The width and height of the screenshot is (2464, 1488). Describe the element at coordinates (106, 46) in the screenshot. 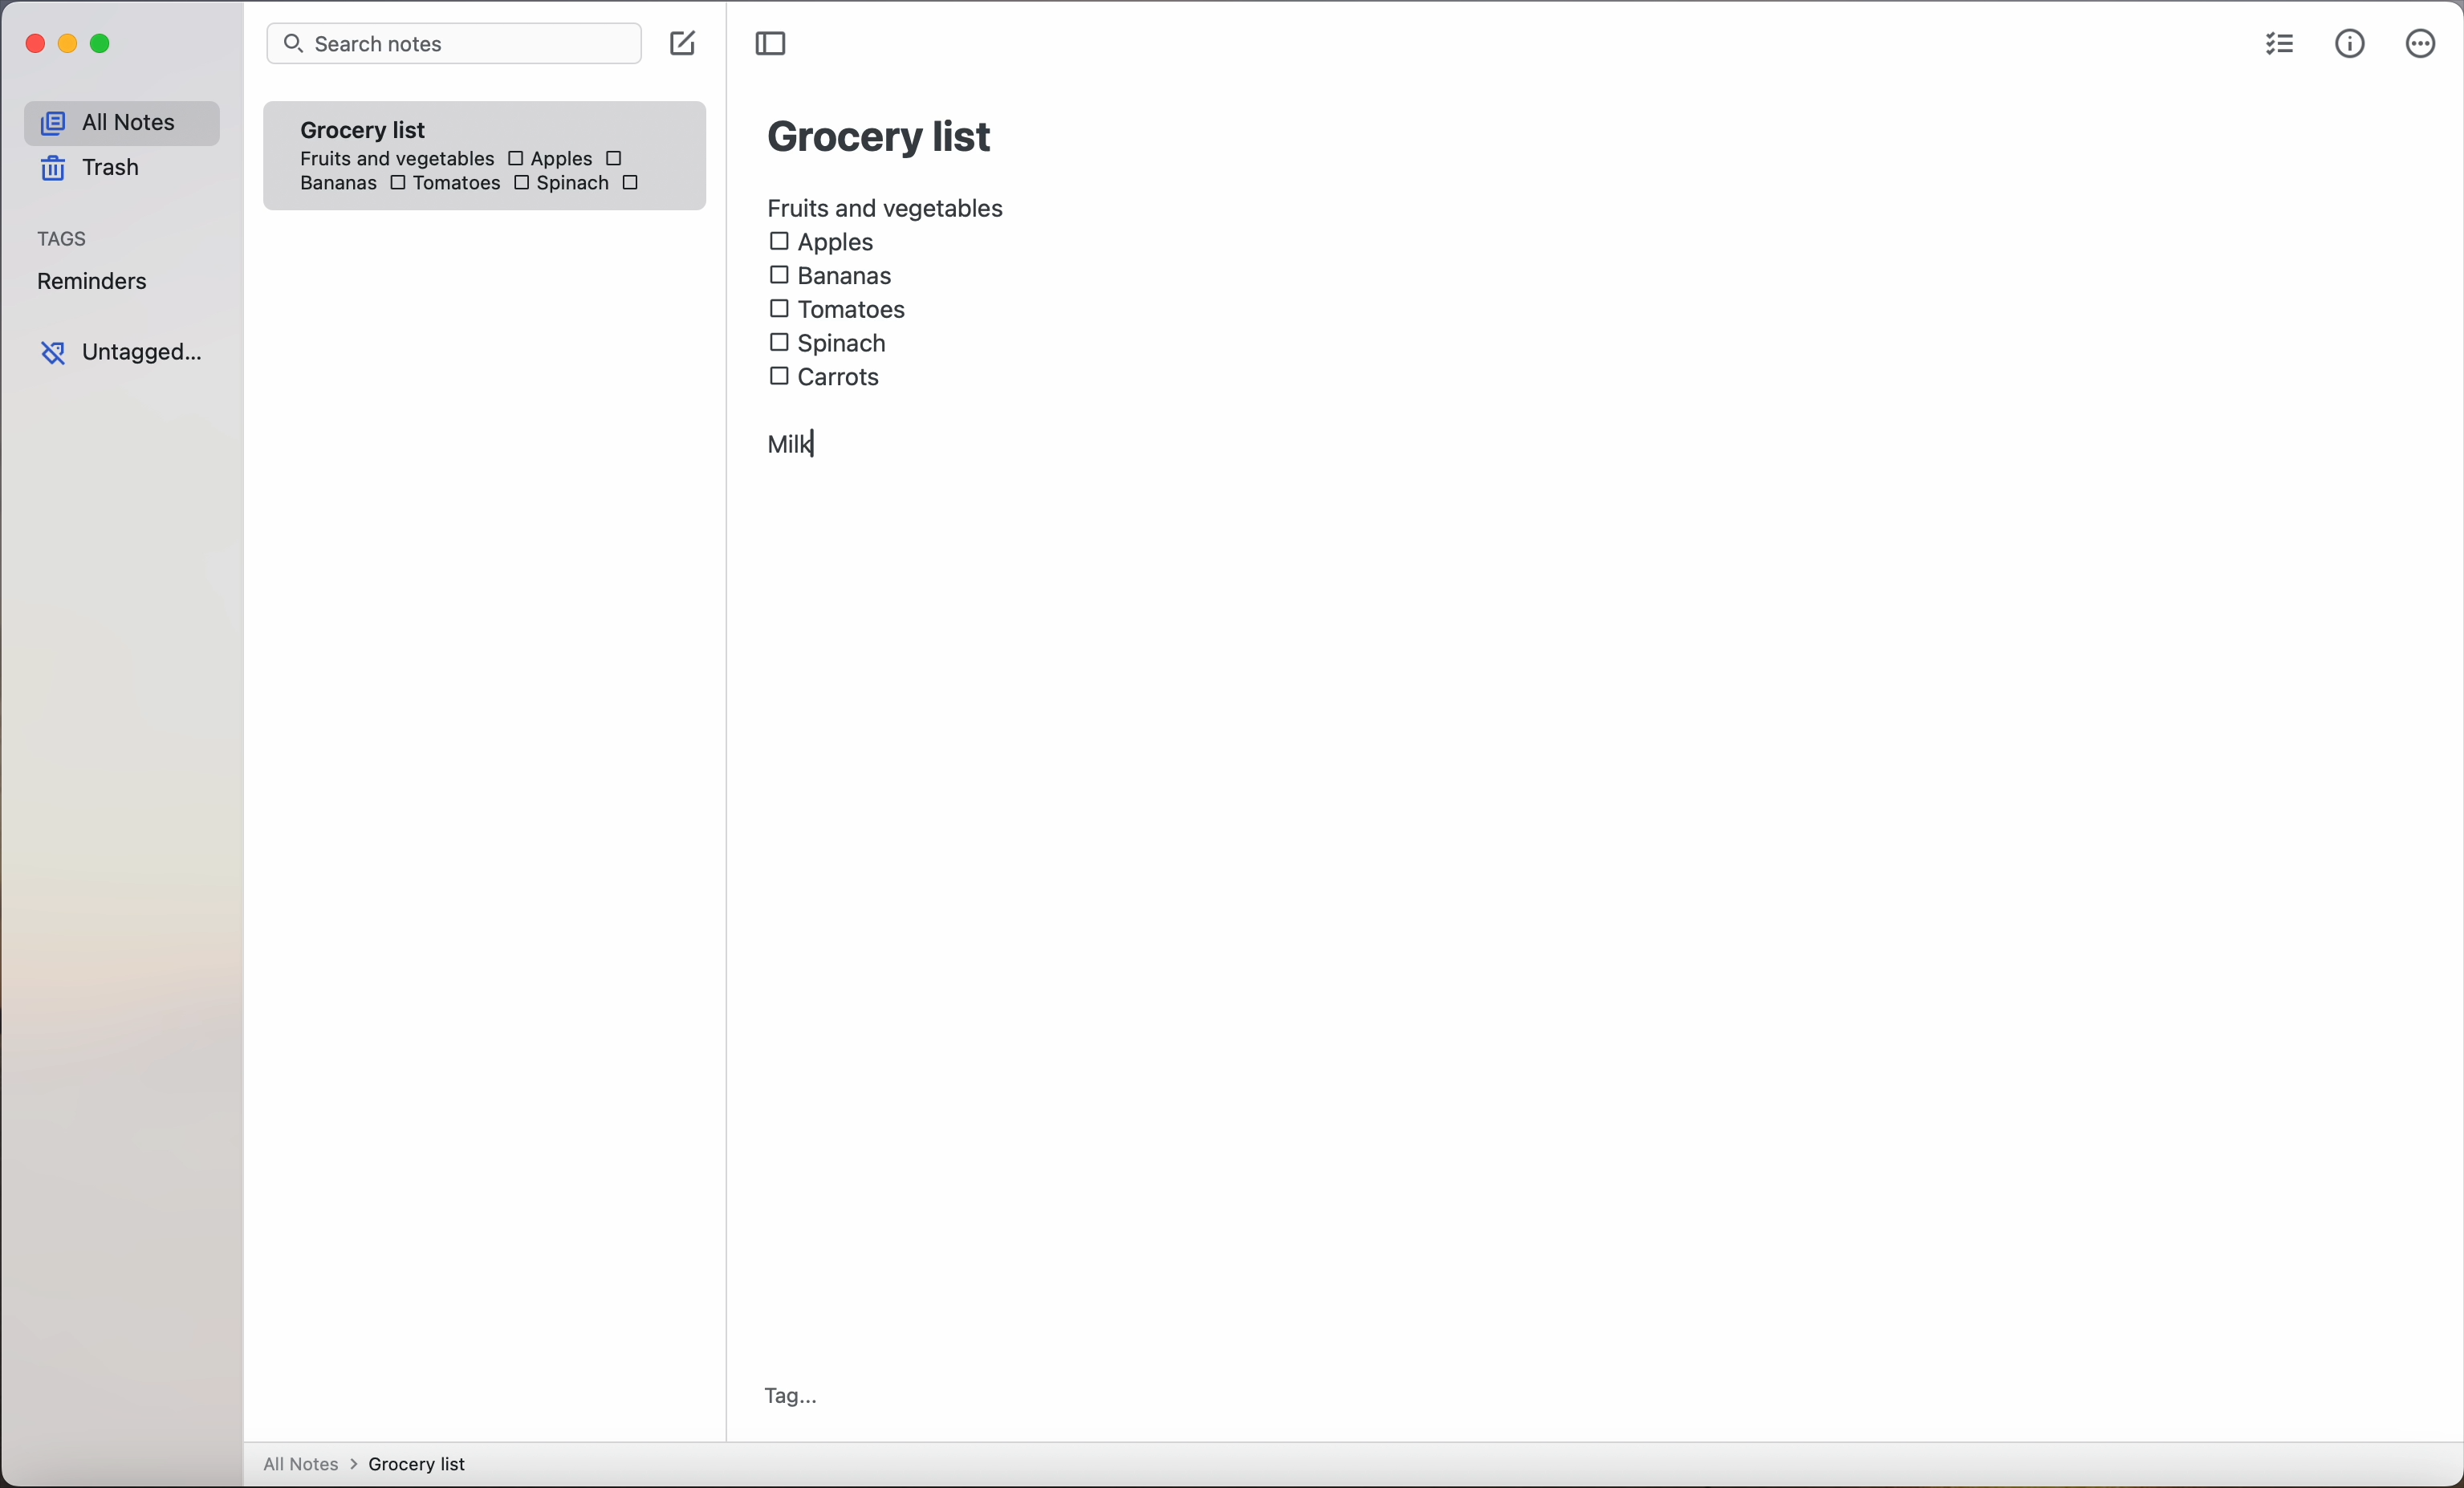

I see `maximize Simplenote` at that location.